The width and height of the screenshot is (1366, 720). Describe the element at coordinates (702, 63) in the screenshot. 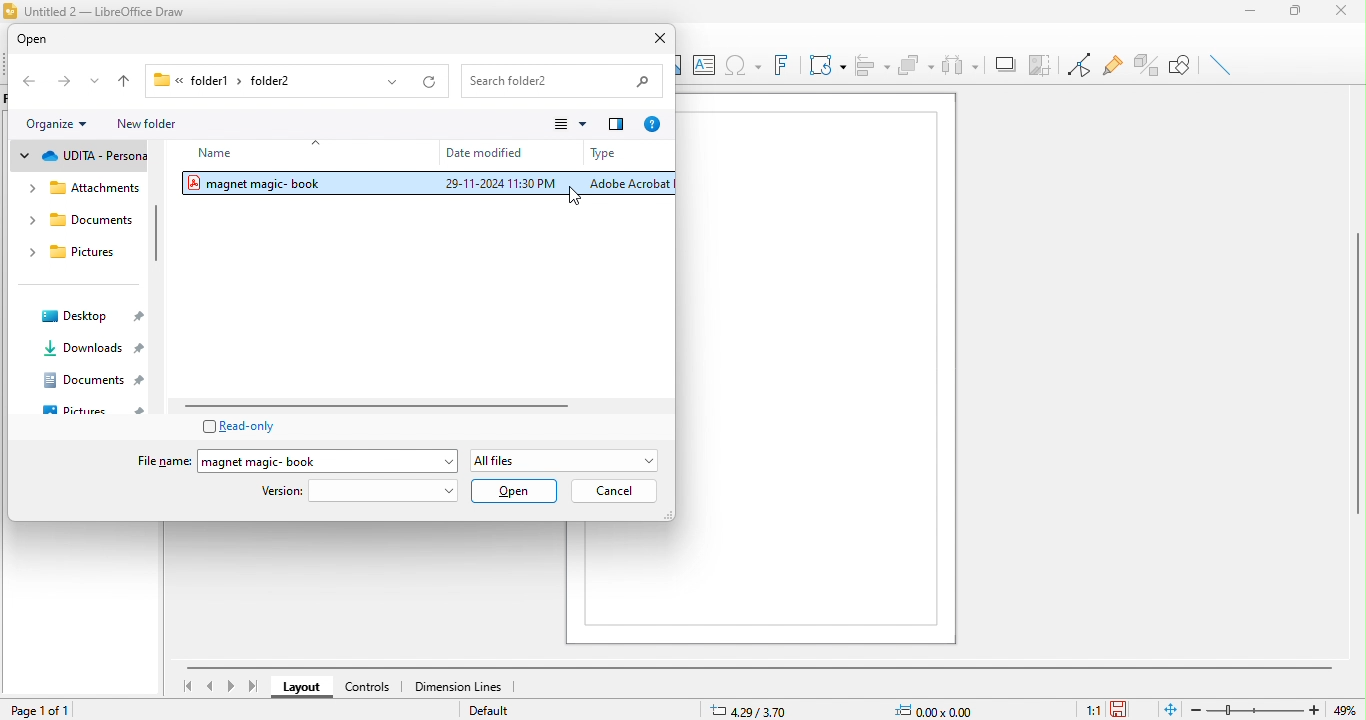

I see `text box ` at that location.